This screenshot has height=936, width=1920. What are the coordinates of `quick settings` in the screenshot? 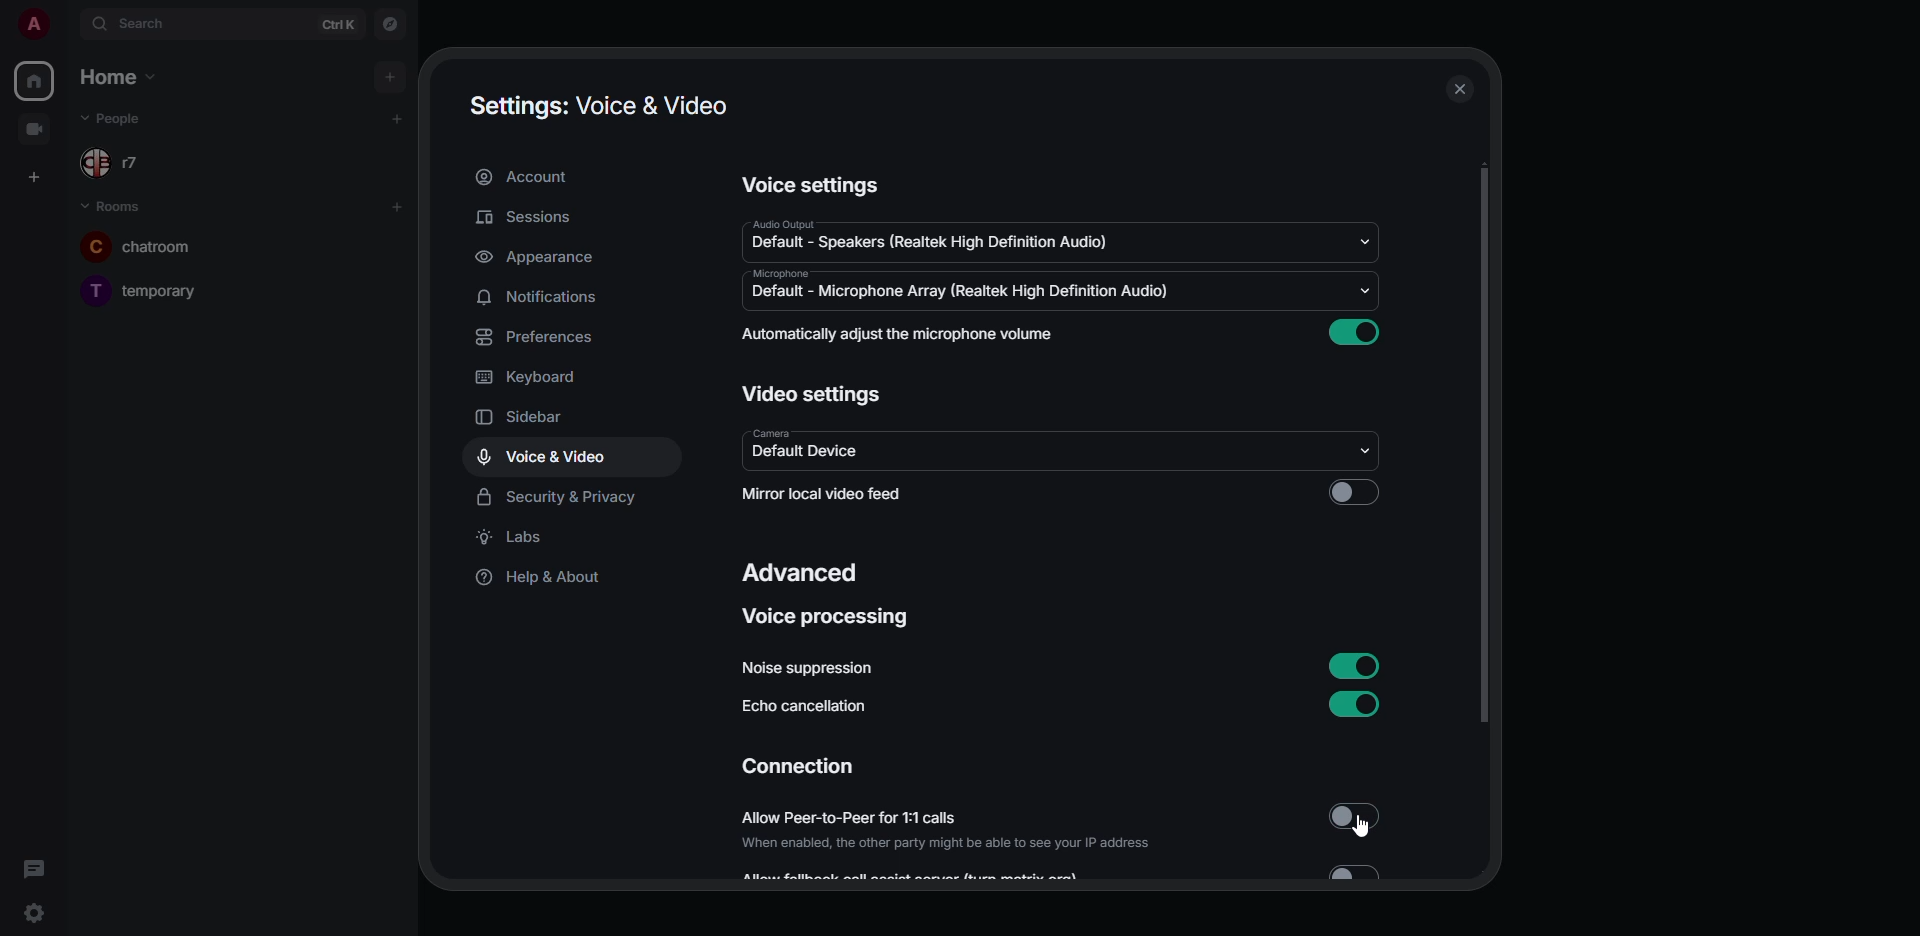 It's located at (32, 913).